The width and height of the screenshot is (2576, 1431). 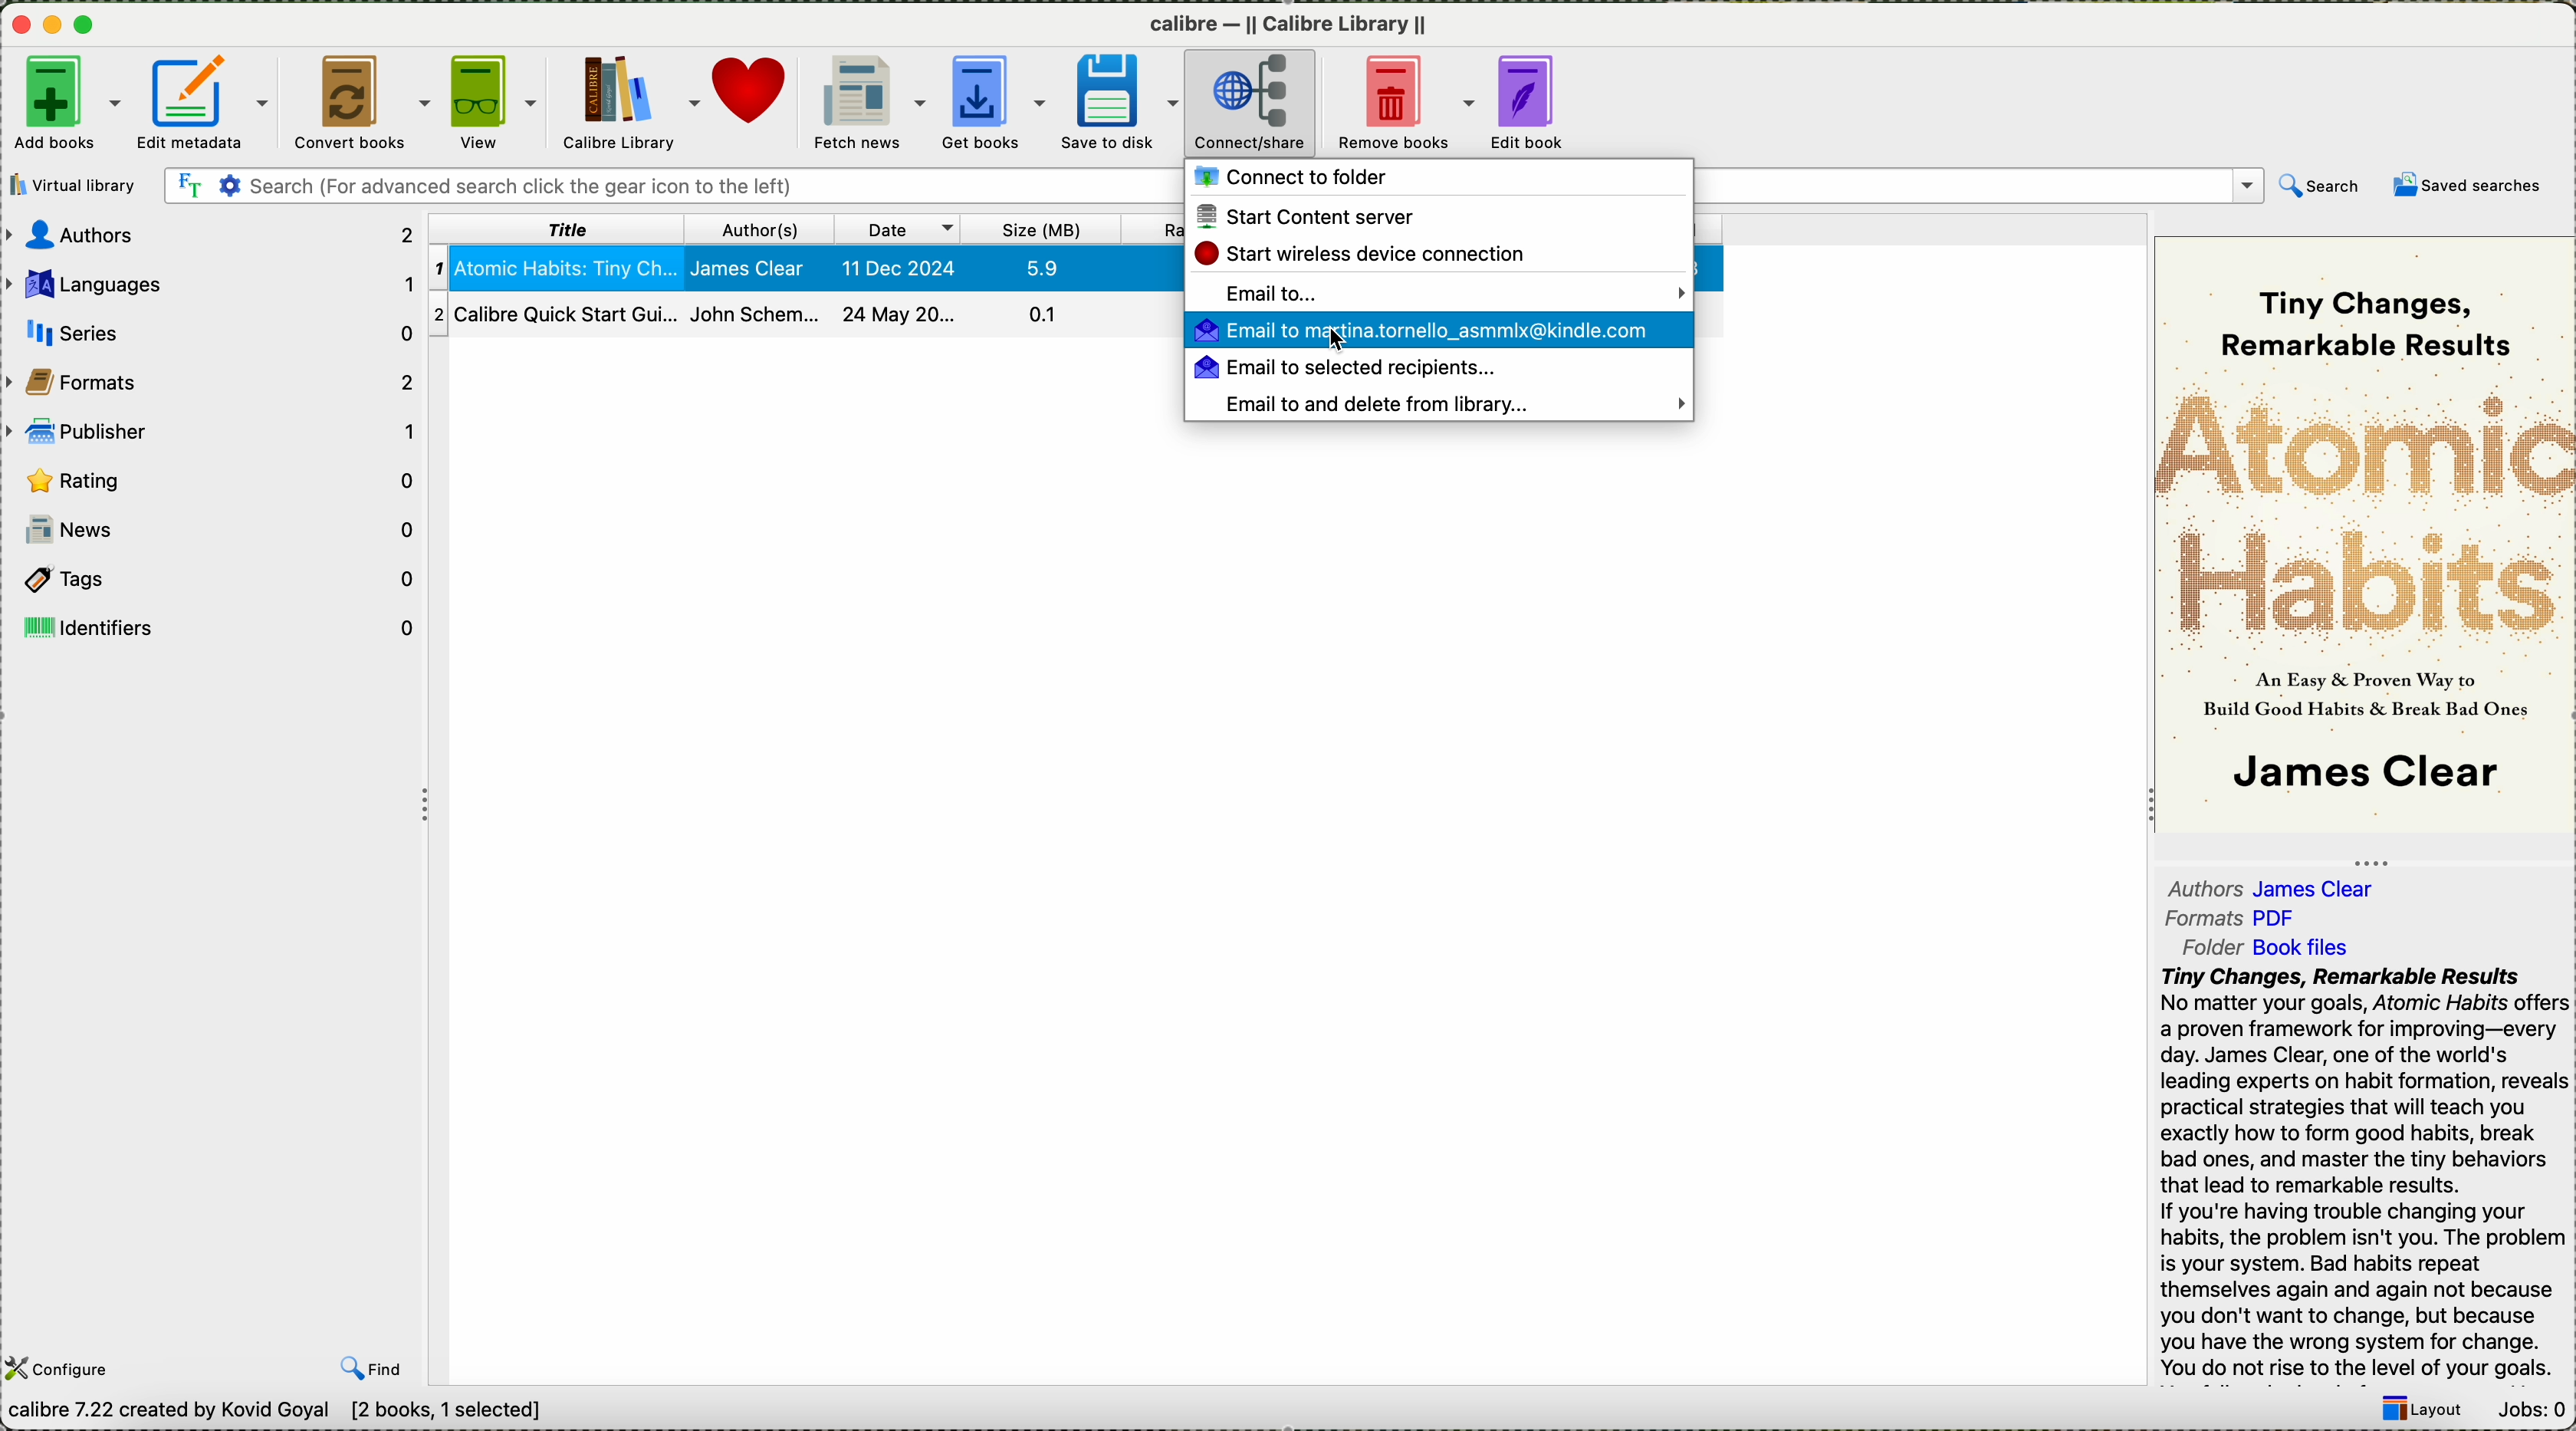 What do you see at coordinates (1457, 406) in the screenshot?
I see `email to and delete from library` at bounding box center [1457, 406].